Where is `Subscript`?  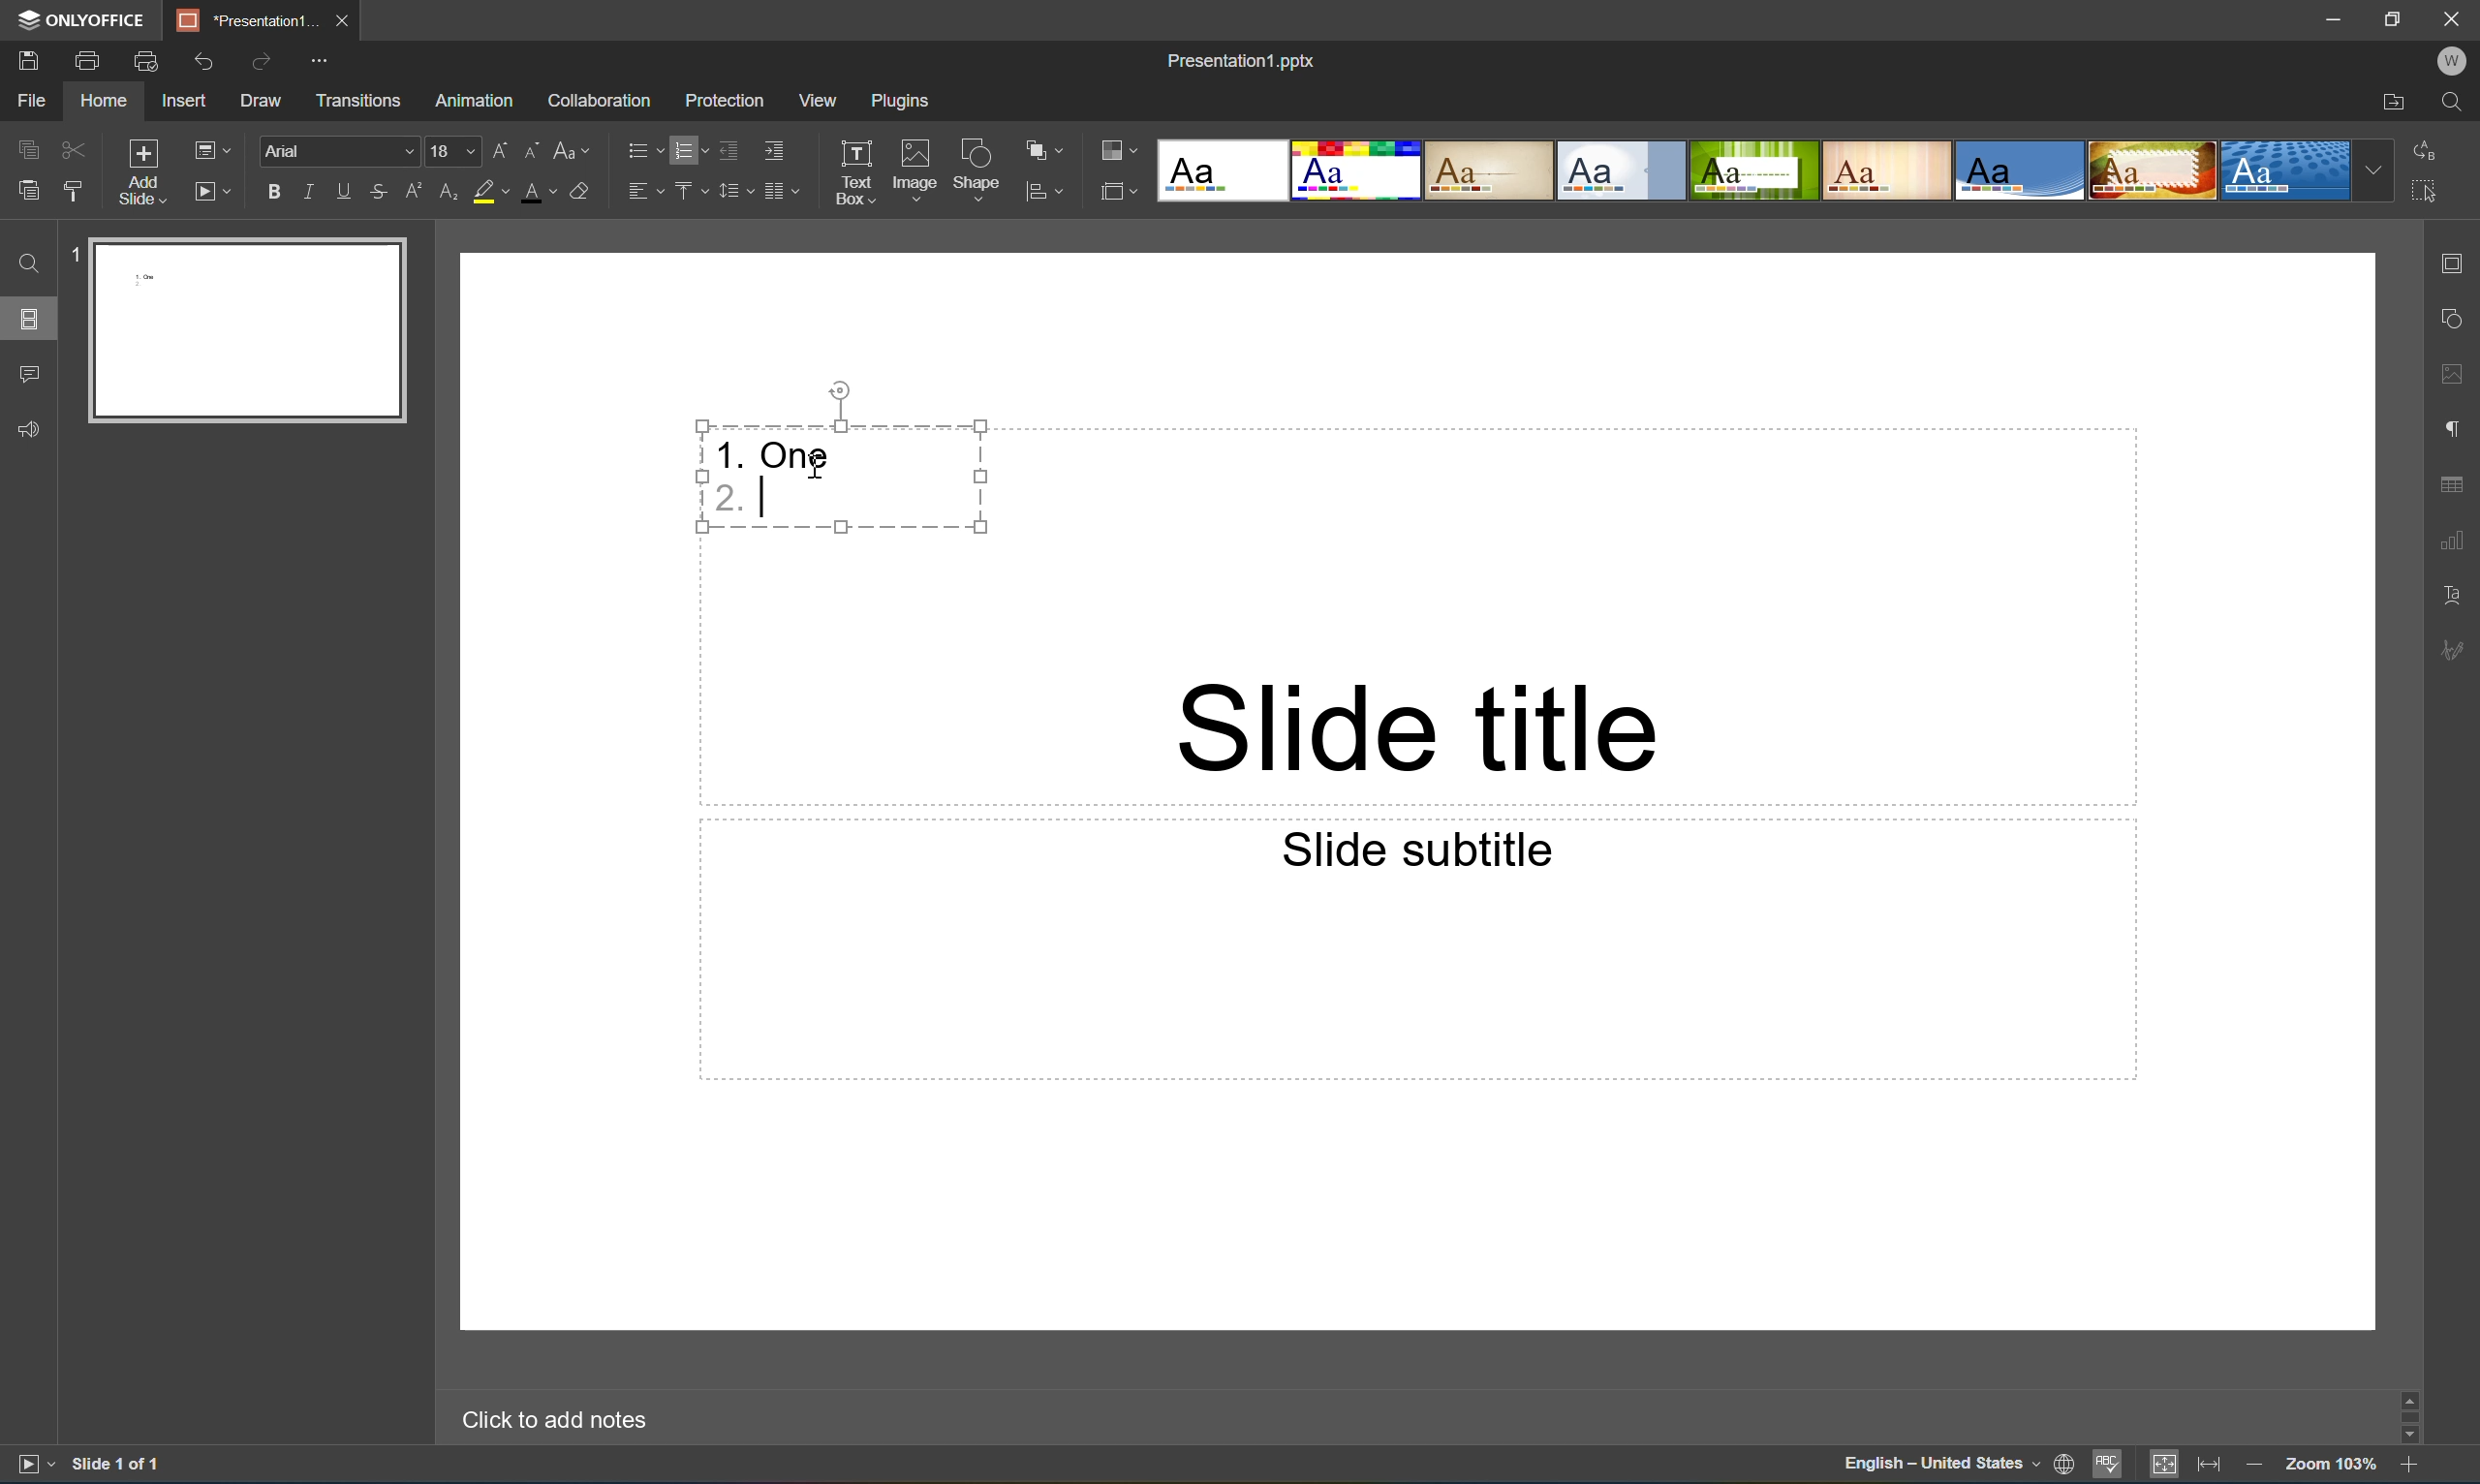
Subscript is located at coordinates (447, 193).